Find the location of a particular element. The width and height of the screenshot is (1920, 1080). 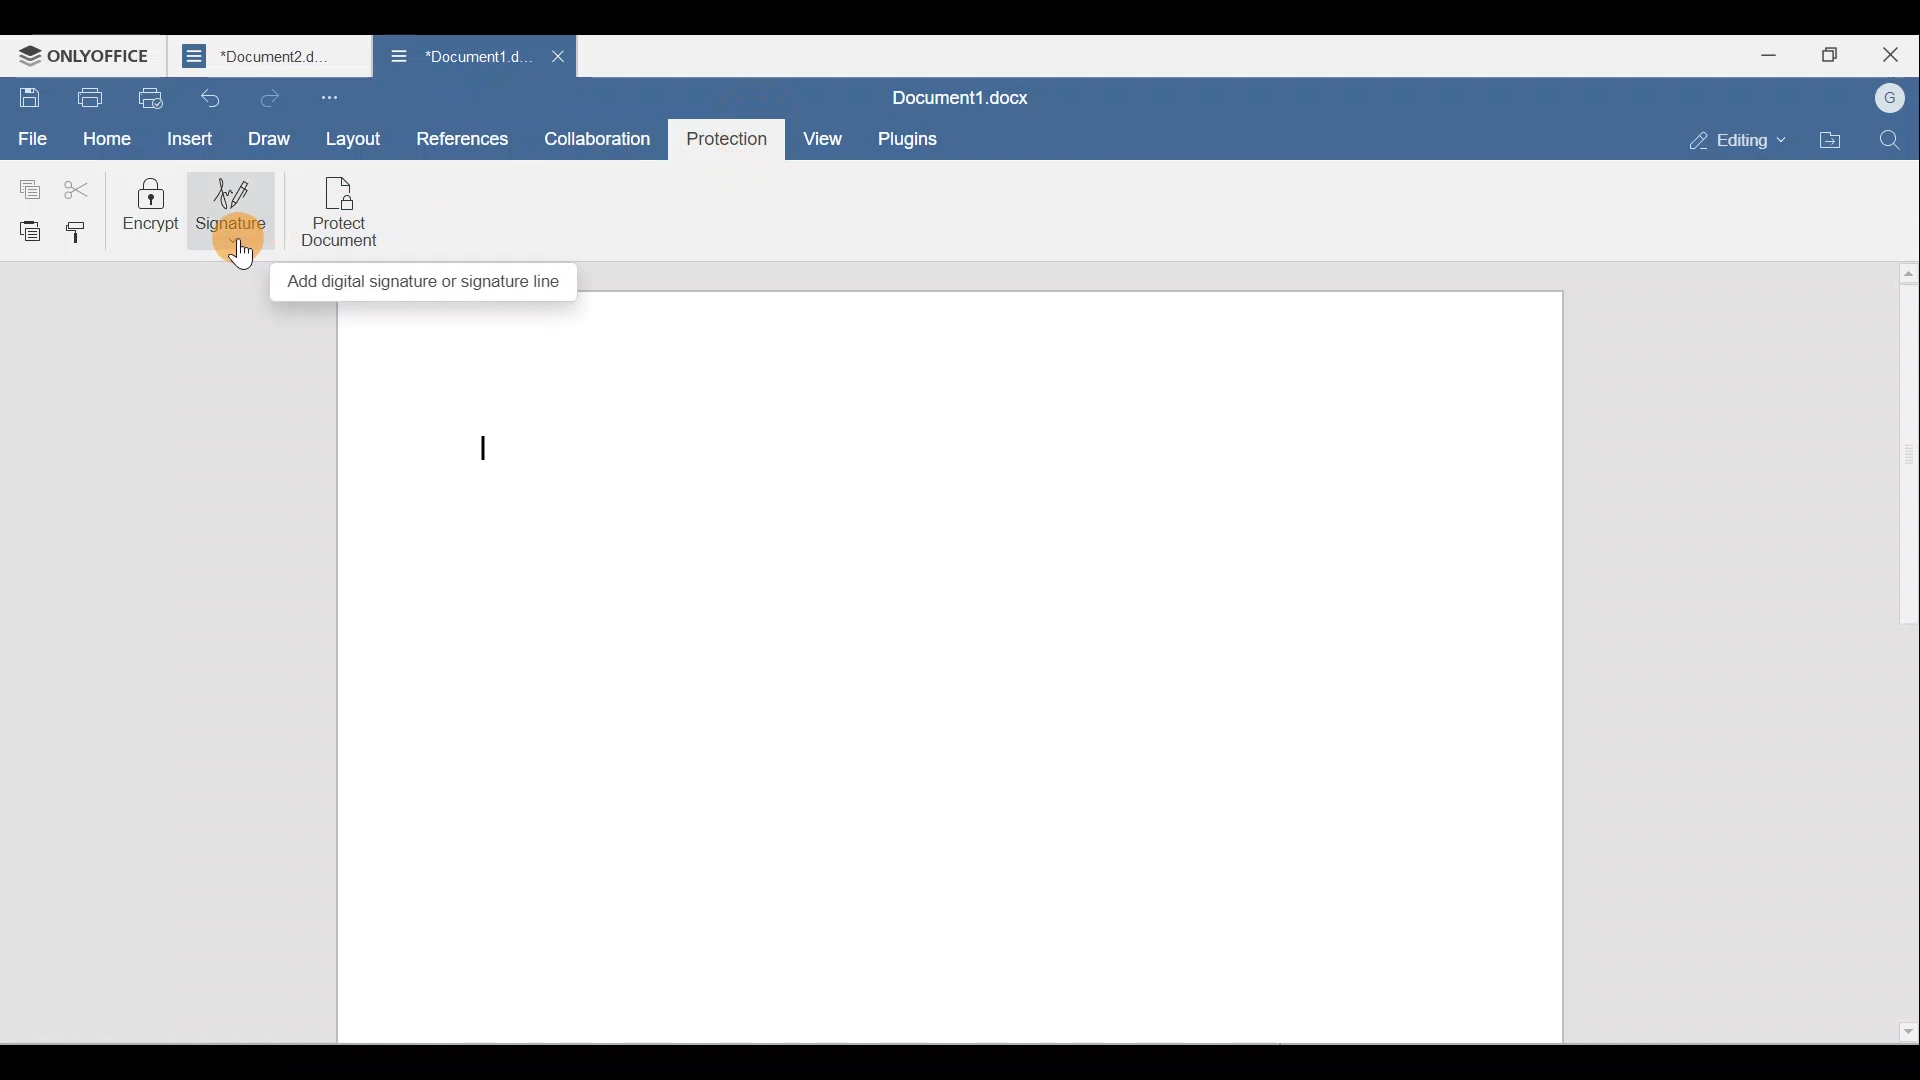

Scroll bar is located at coordinates (1897, 653).